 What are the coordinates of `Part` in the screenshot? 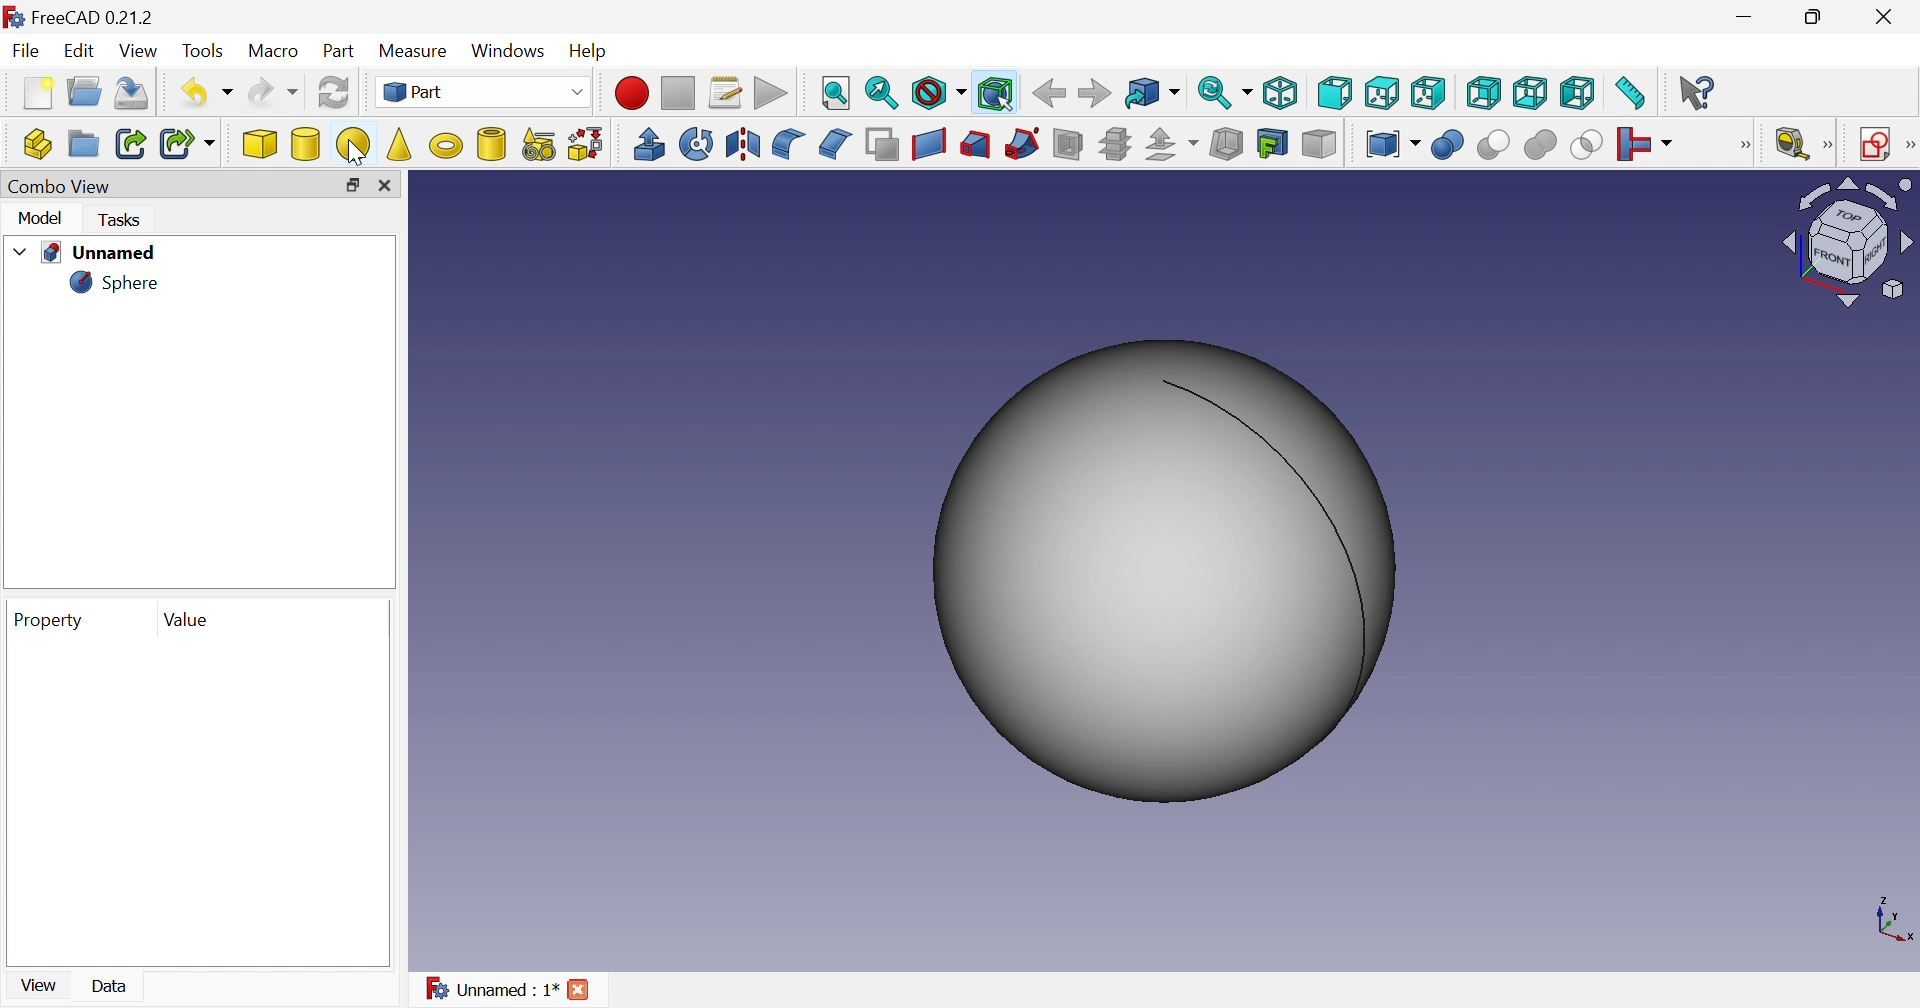 It's located at (341, 52).